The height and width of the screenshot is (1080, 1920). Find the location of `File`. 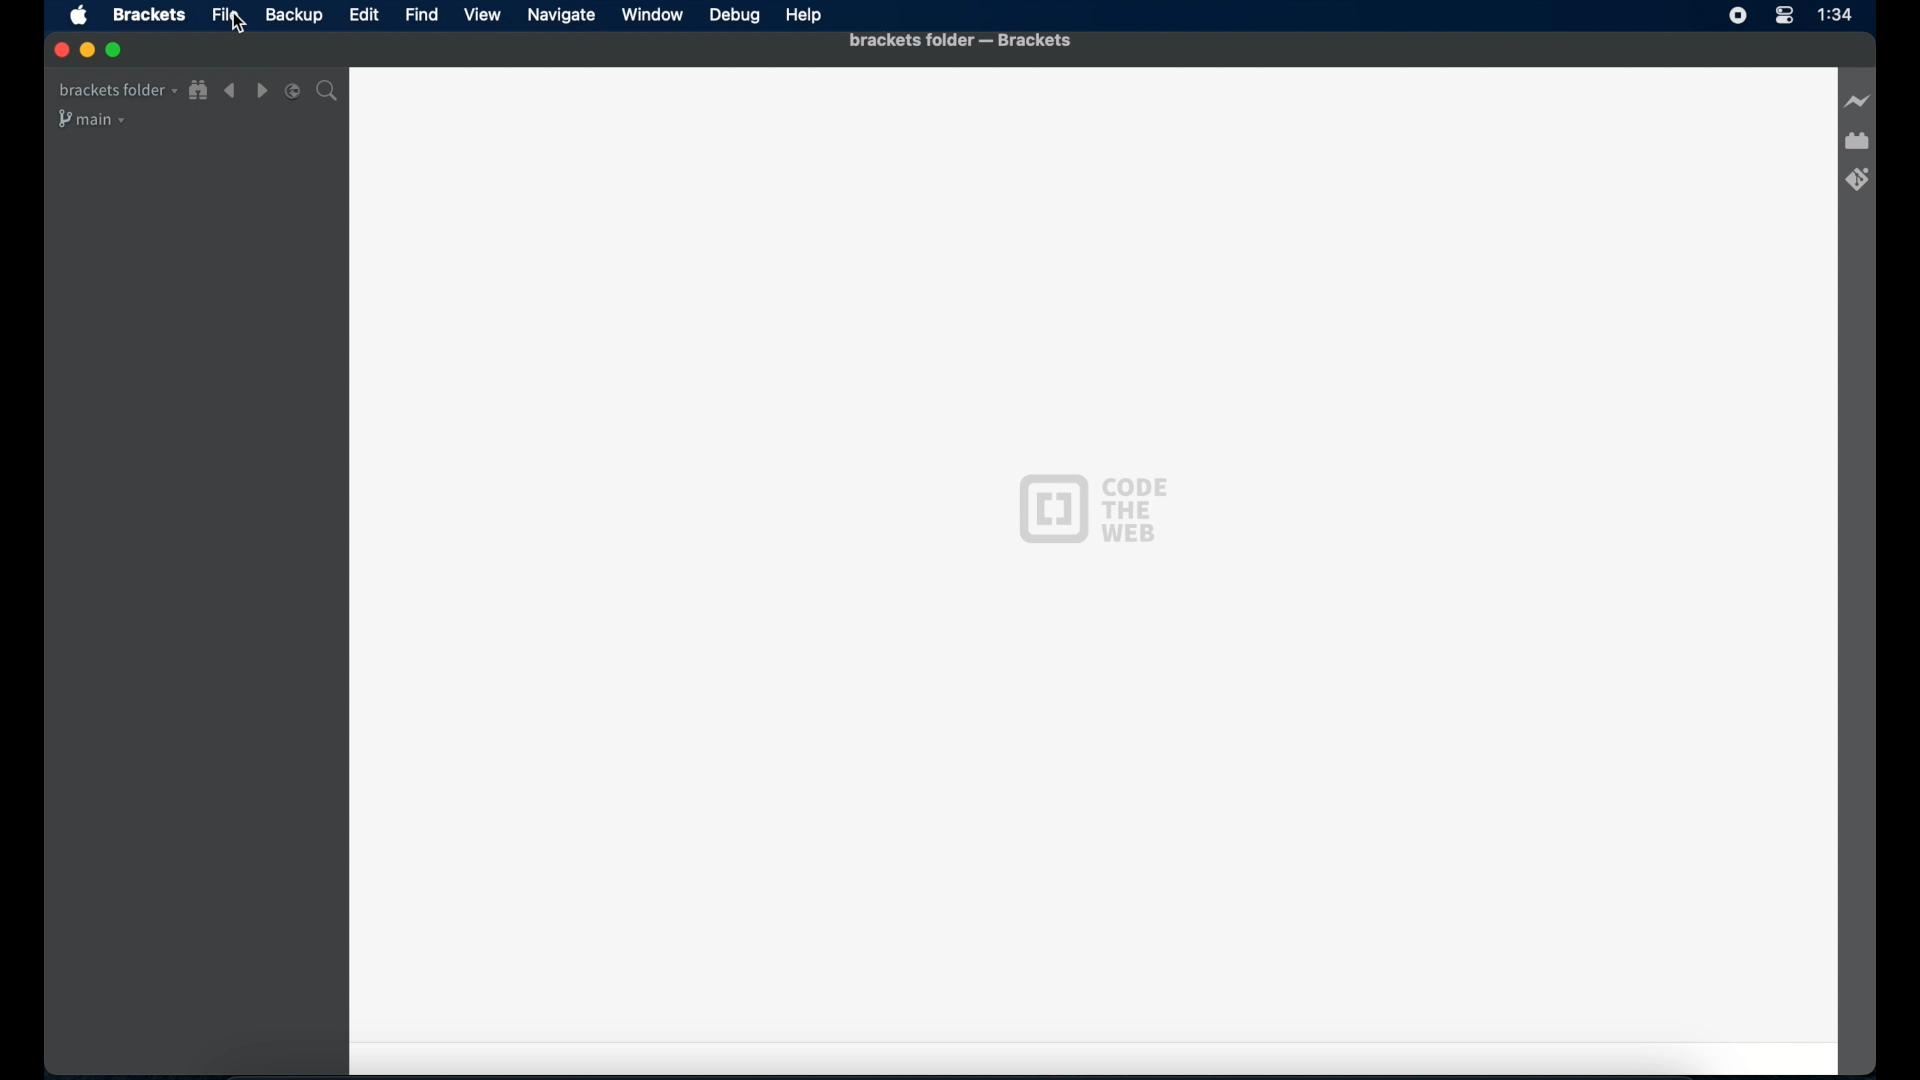

File is located at coordinates (227, 15).